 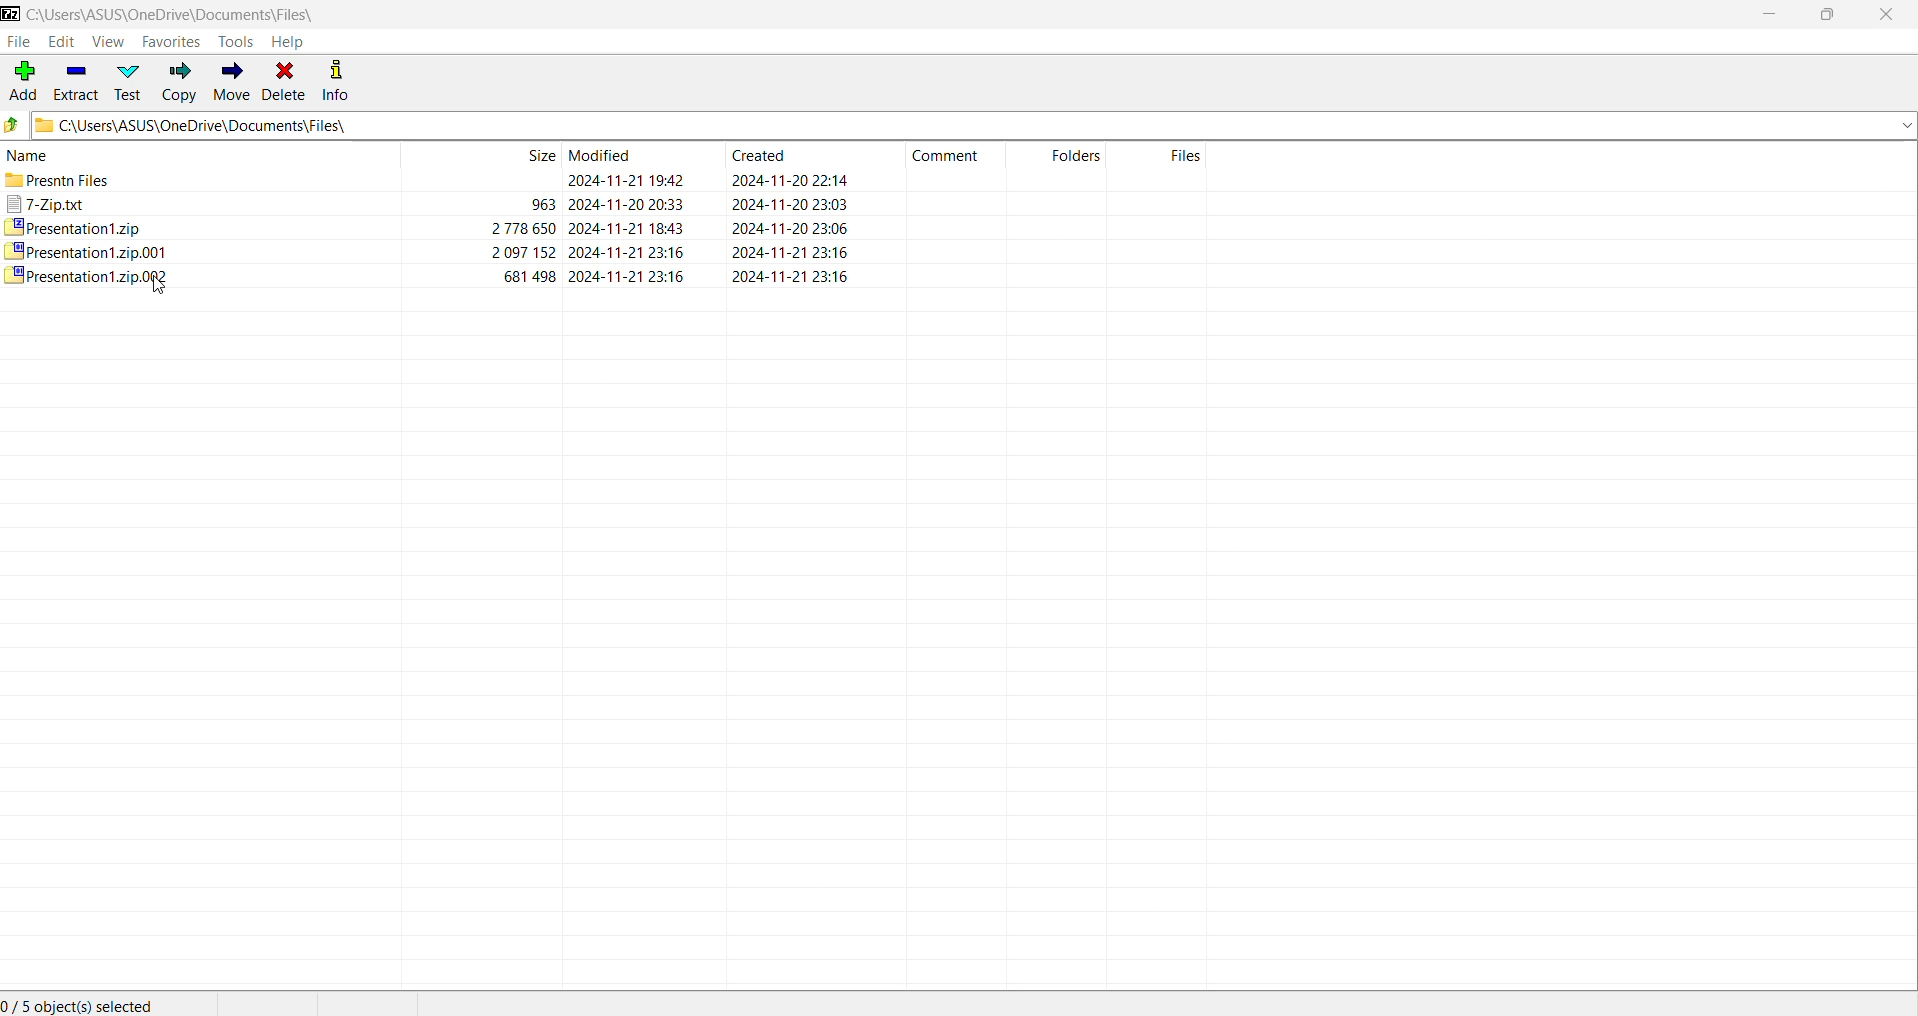 I want to click on  7-Zip.txt, so click(x=46, y=206).